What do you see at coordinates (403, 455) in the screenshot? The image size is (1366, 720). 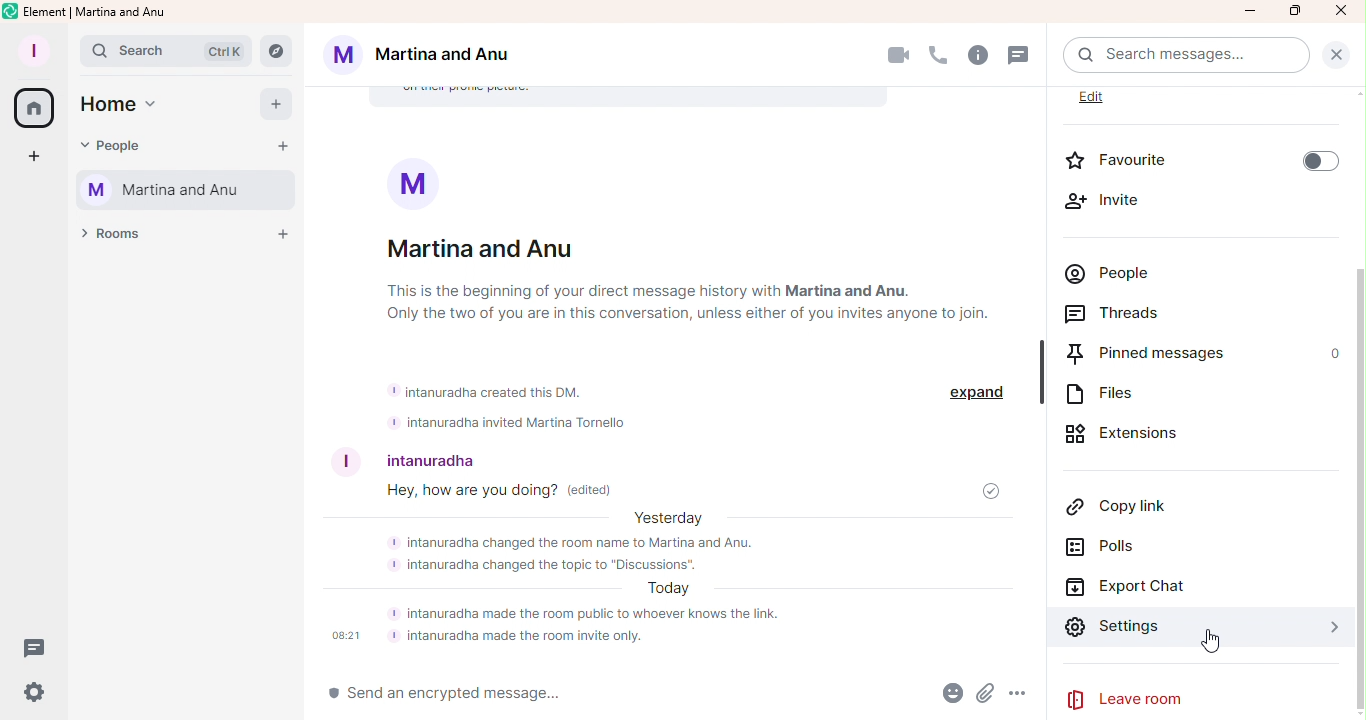 I see `User` at bounding box center [403, 455].